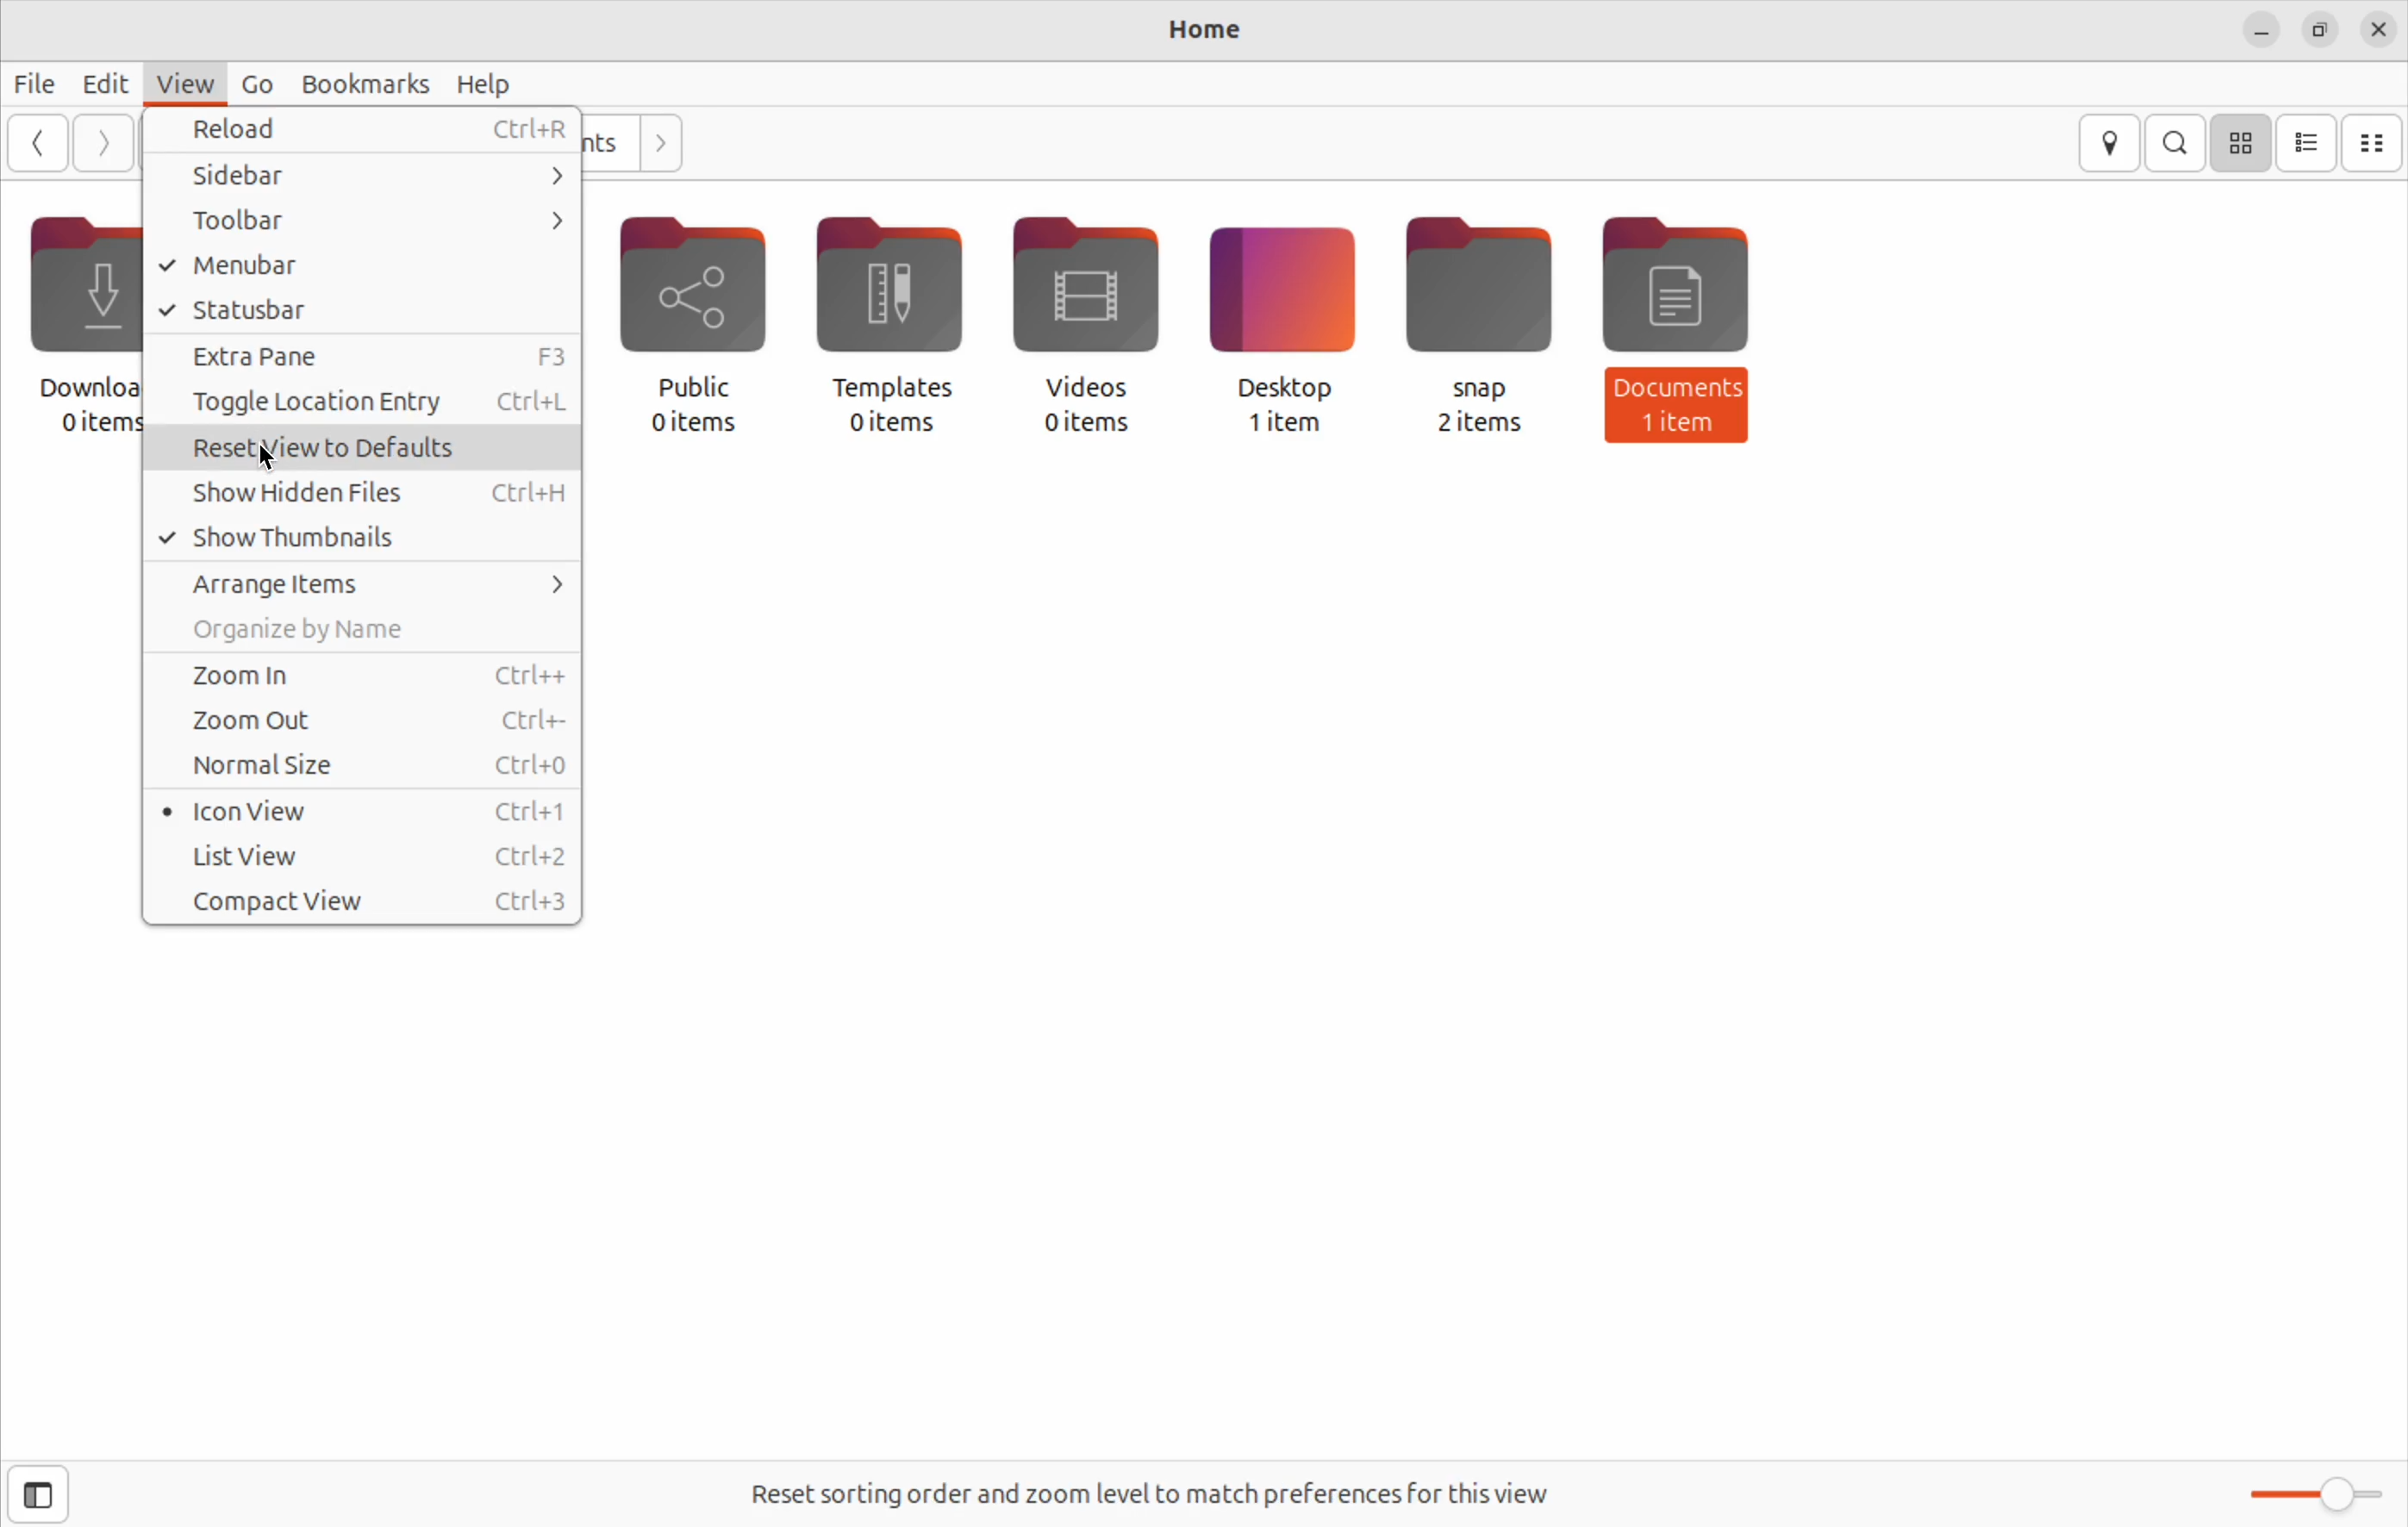 The height and width of the screenshot is (1527, 2408). Describe the element at coordinates (893, 304) in the screenshot. I see `Templates` at that location.